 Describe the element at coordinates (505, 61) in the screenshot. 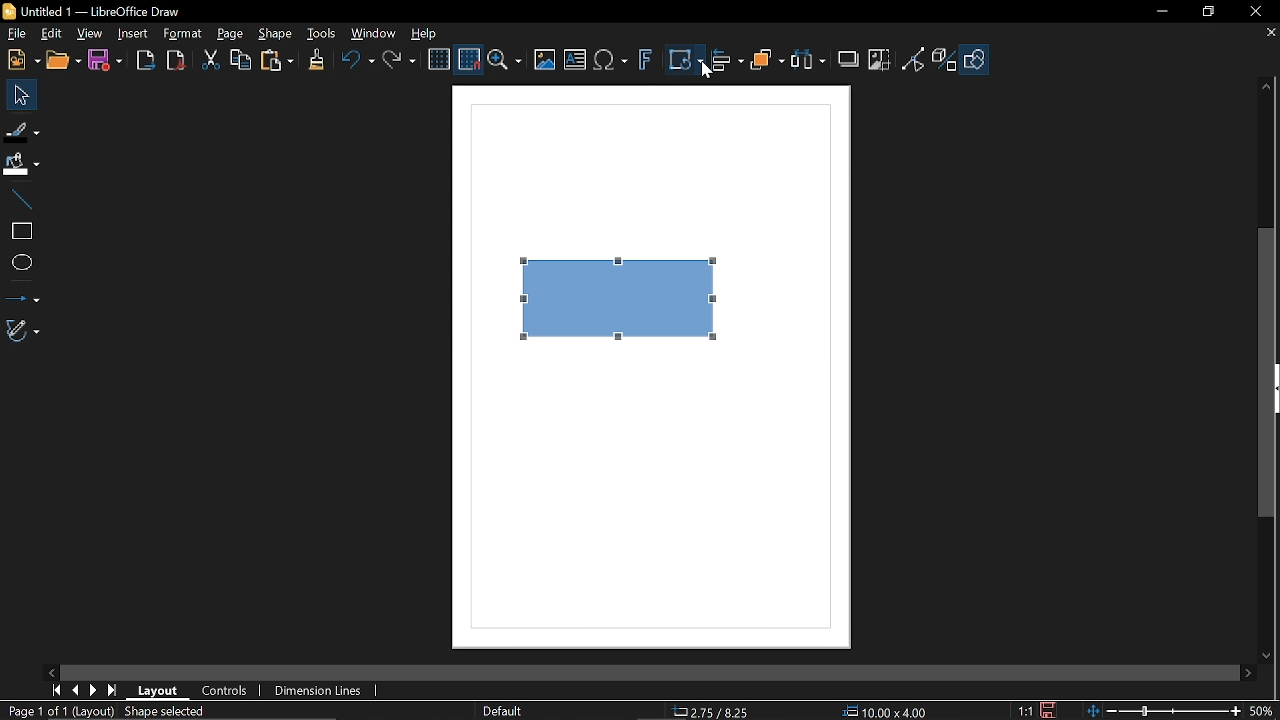

I see `Zoom` at that location.